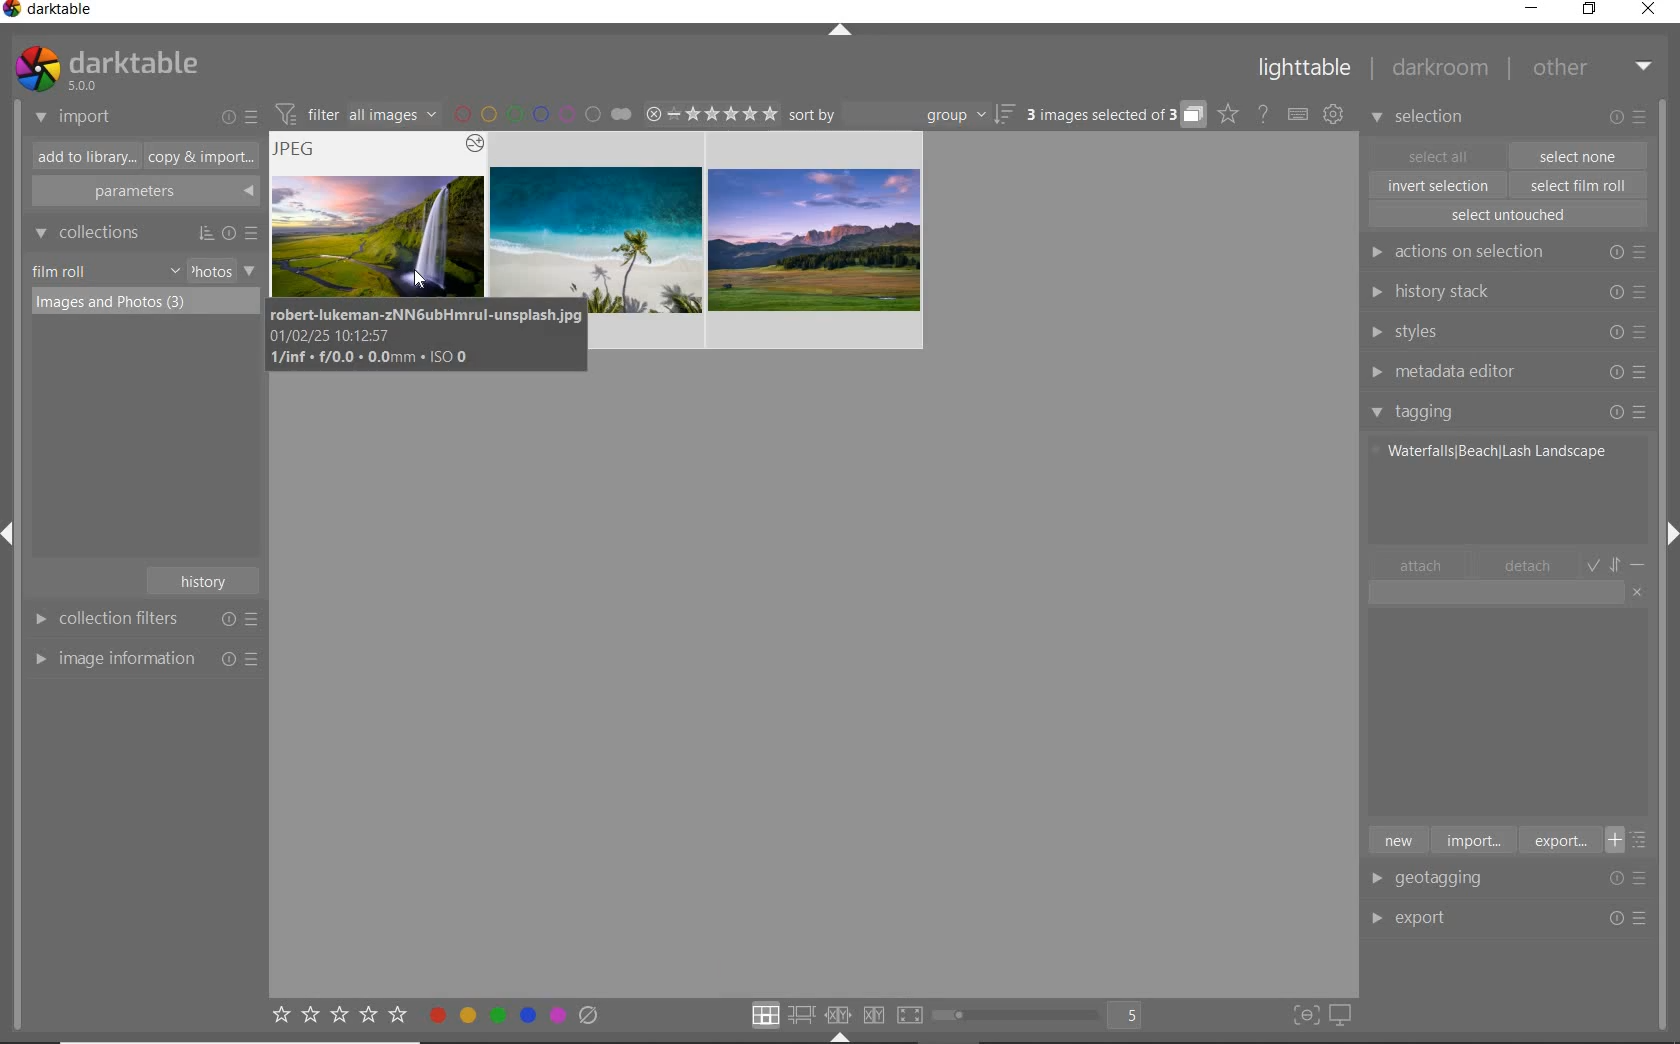 This screenshot has height=1044, width=1680. What do you see at coordinates (902, 115) in the screenshot?
I see `sort` at bounding box center [902, 115].